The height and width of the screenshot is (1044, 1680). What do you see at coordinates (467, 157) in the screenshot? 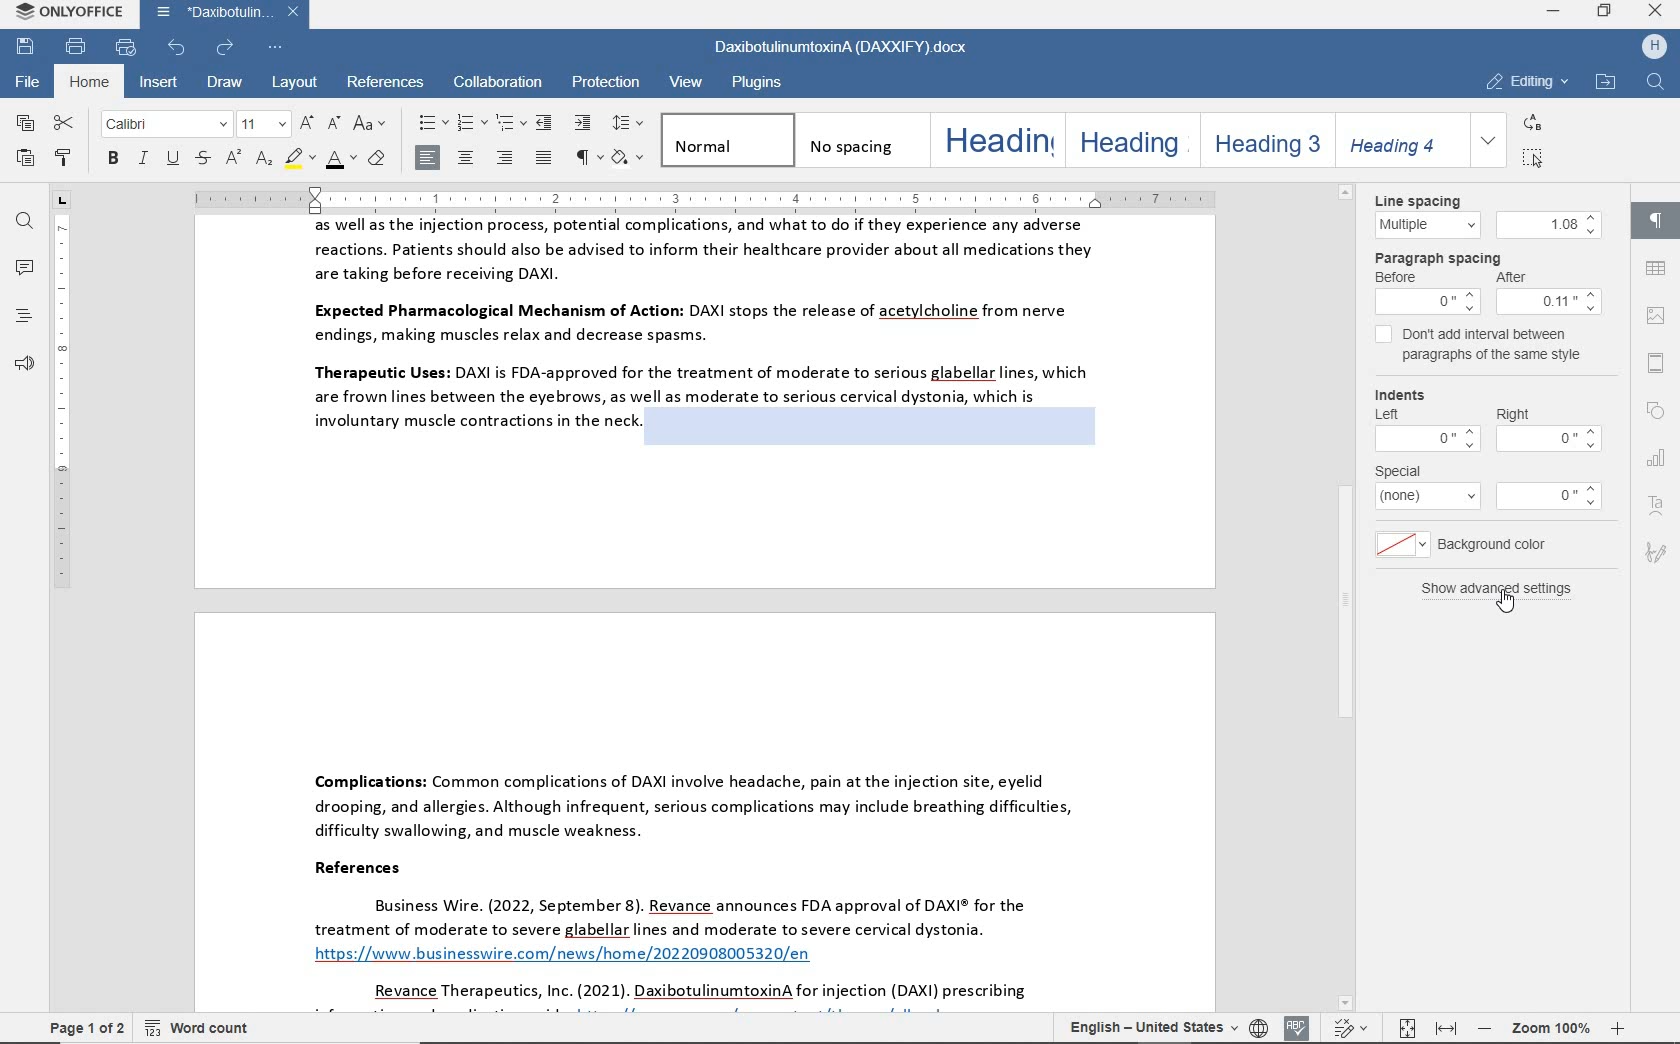
I see `align center` at bounding box center [467, 157].